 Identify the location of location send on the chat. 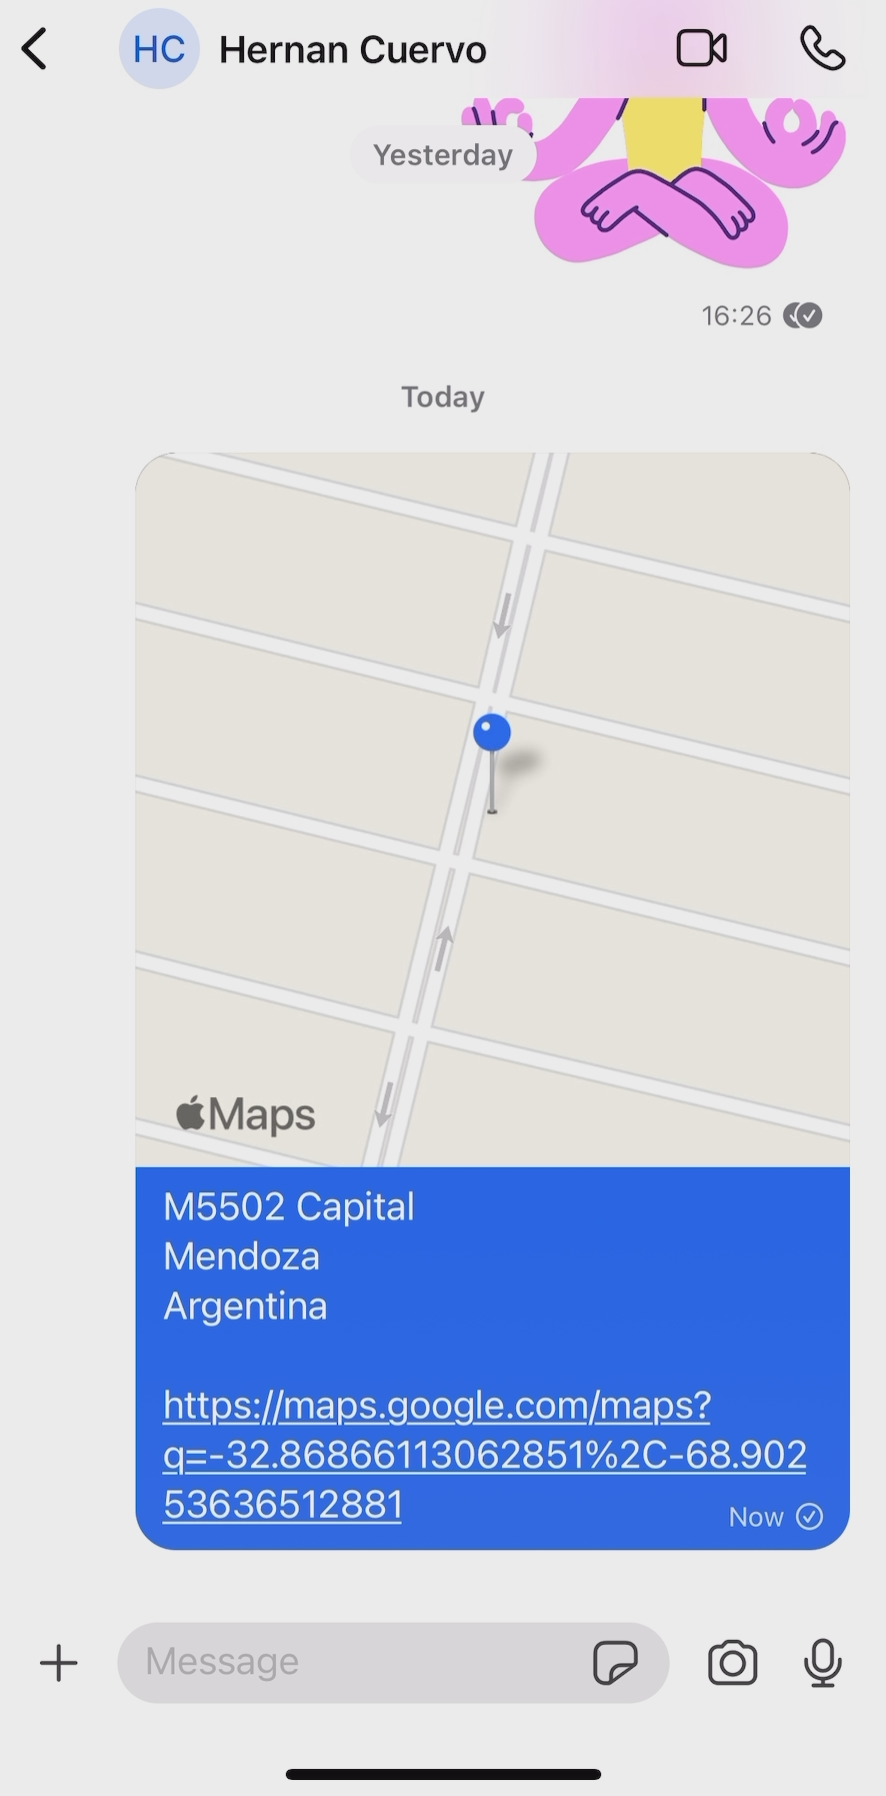
(494, 1001).